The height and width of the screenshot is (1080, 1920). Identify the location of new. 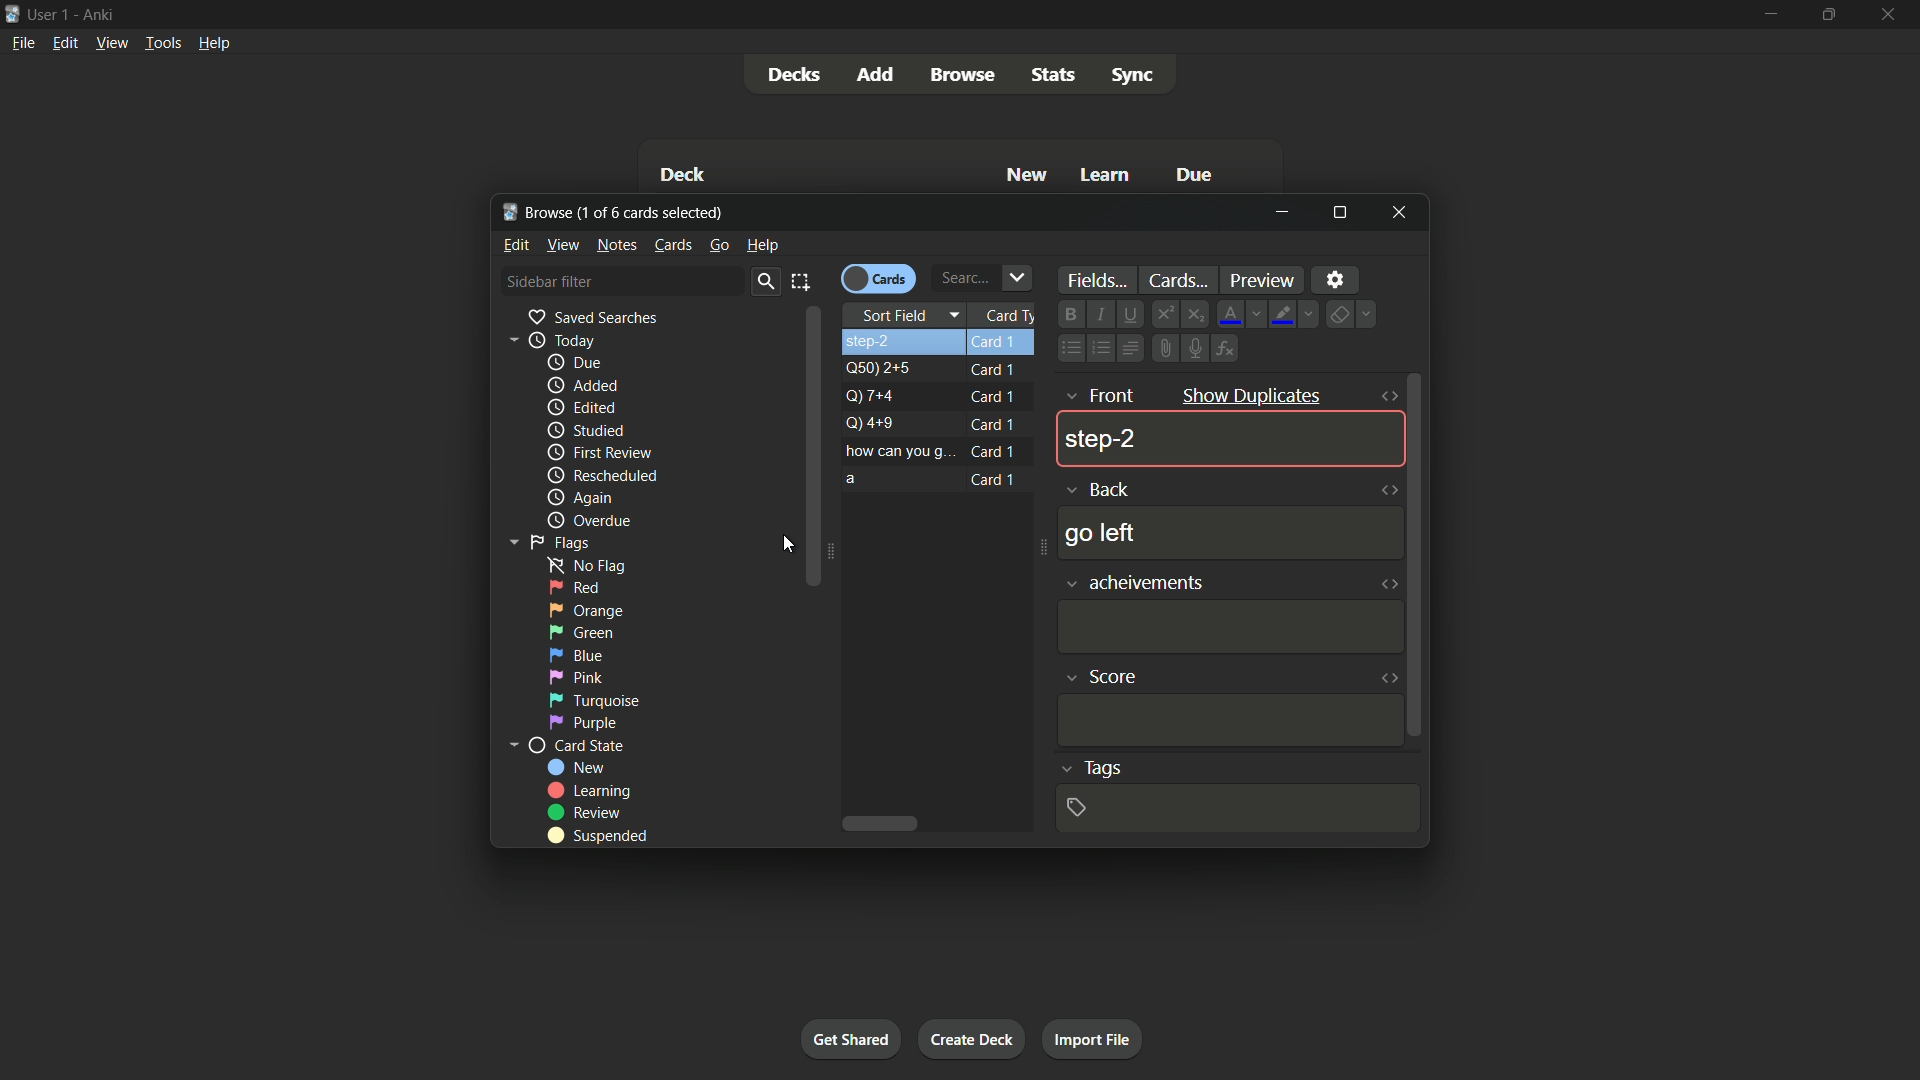
(577, 767).